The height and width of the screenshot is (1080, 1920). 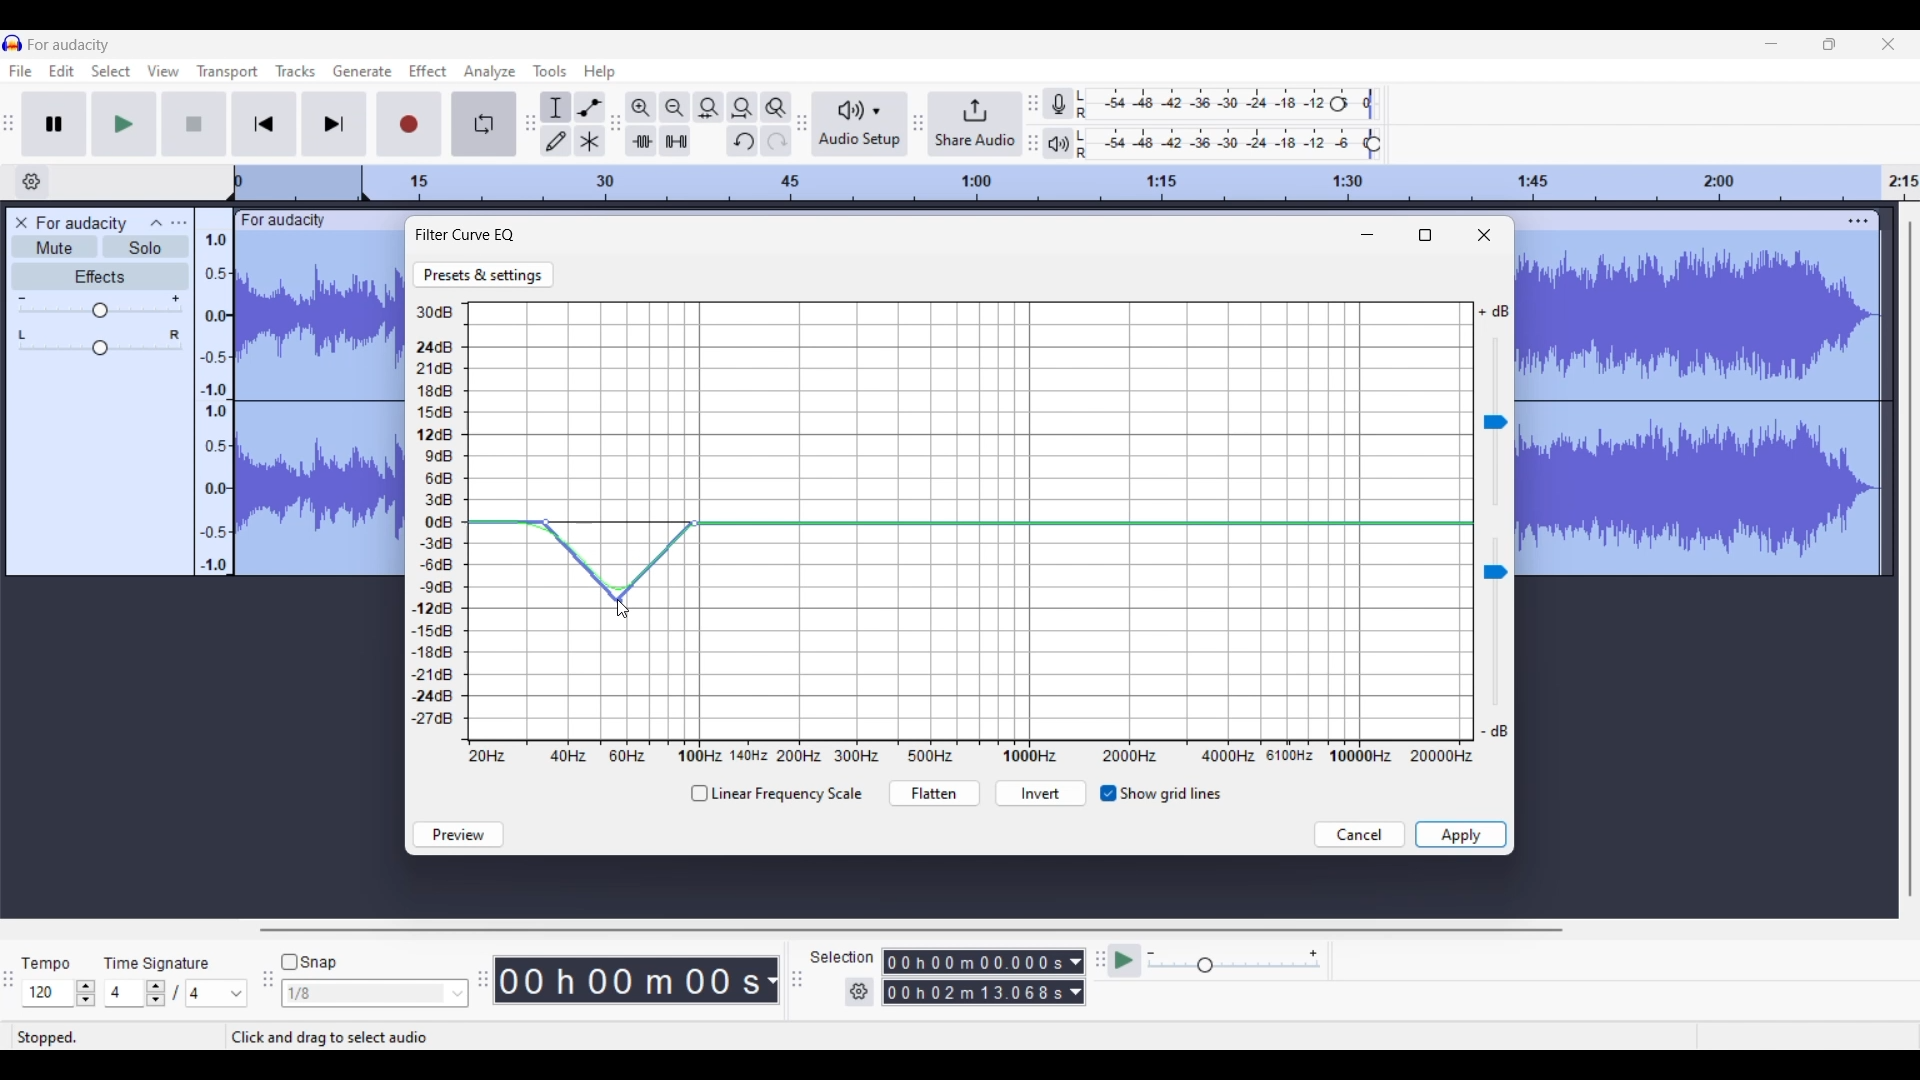 I want to click on Change sound, so click(x=1495, y=422).